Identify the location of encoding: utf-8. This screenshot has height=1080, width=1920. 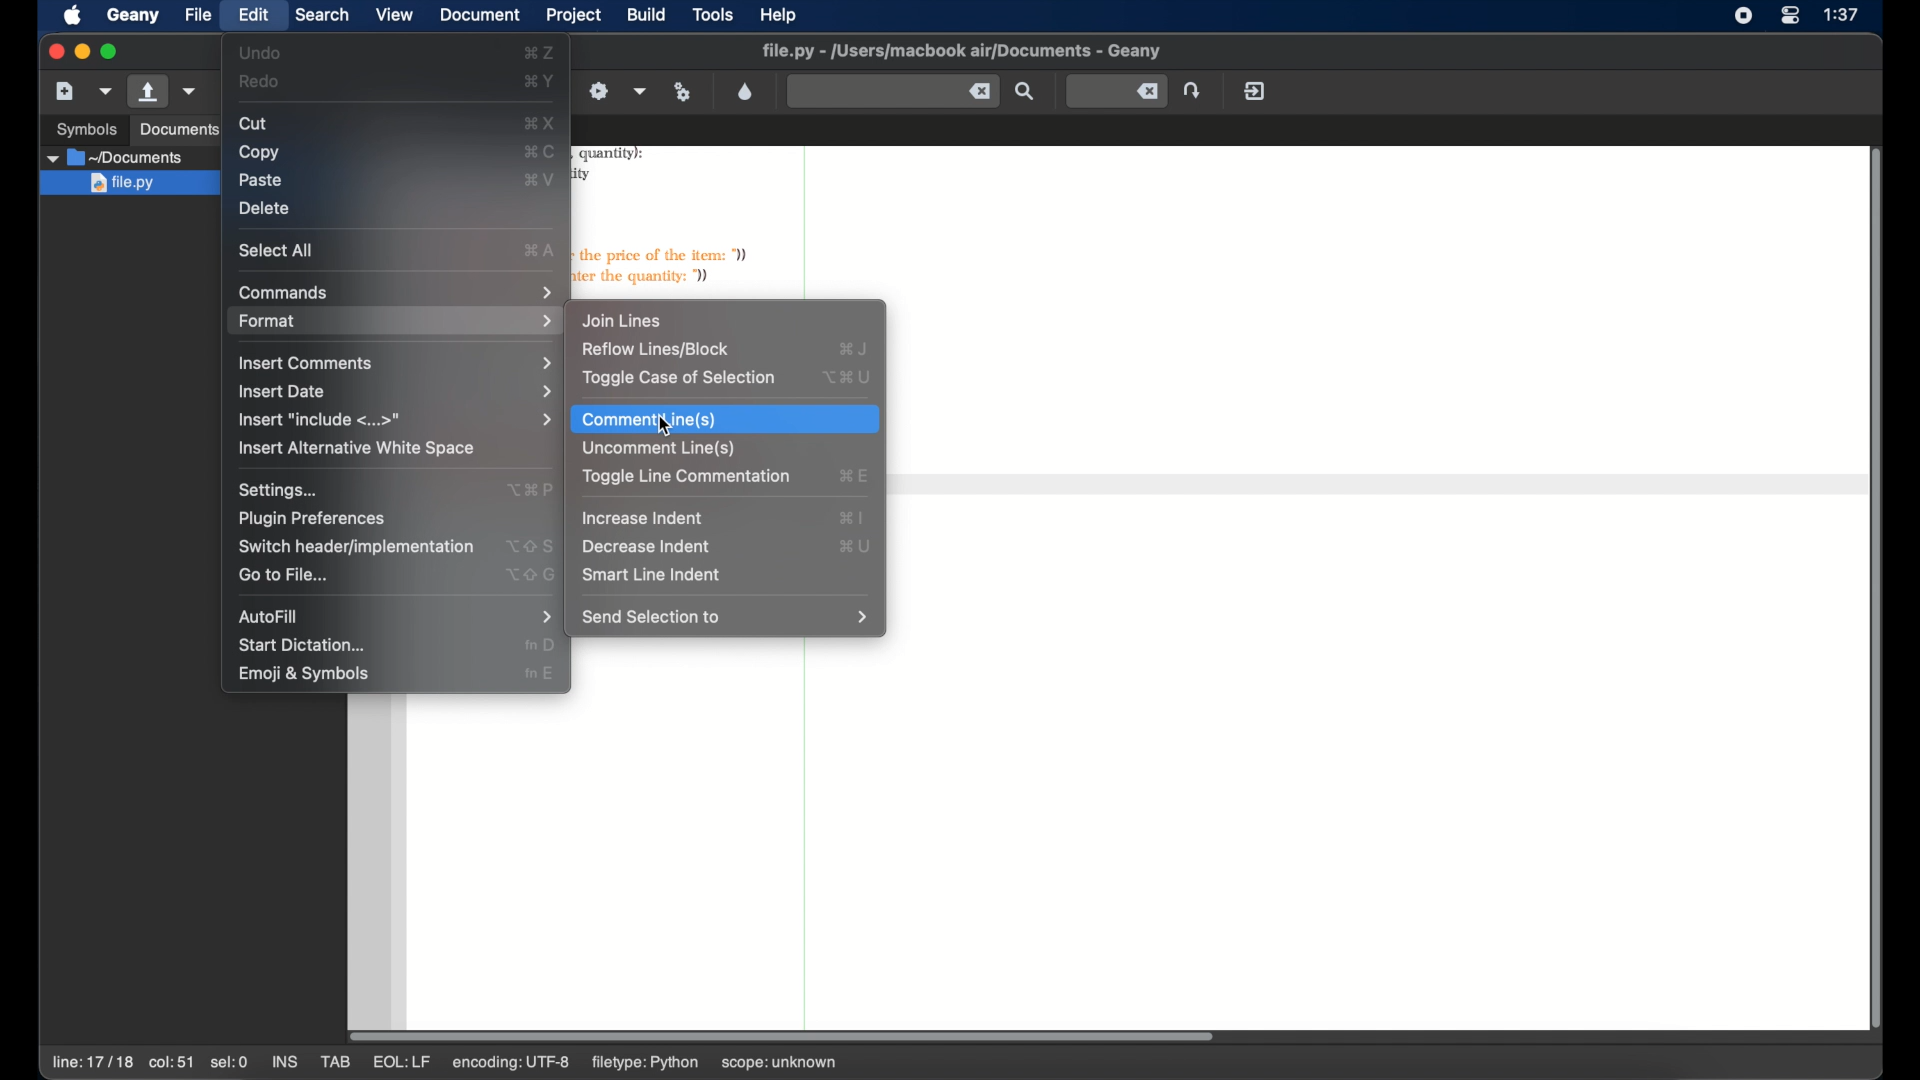
(518, 1064).